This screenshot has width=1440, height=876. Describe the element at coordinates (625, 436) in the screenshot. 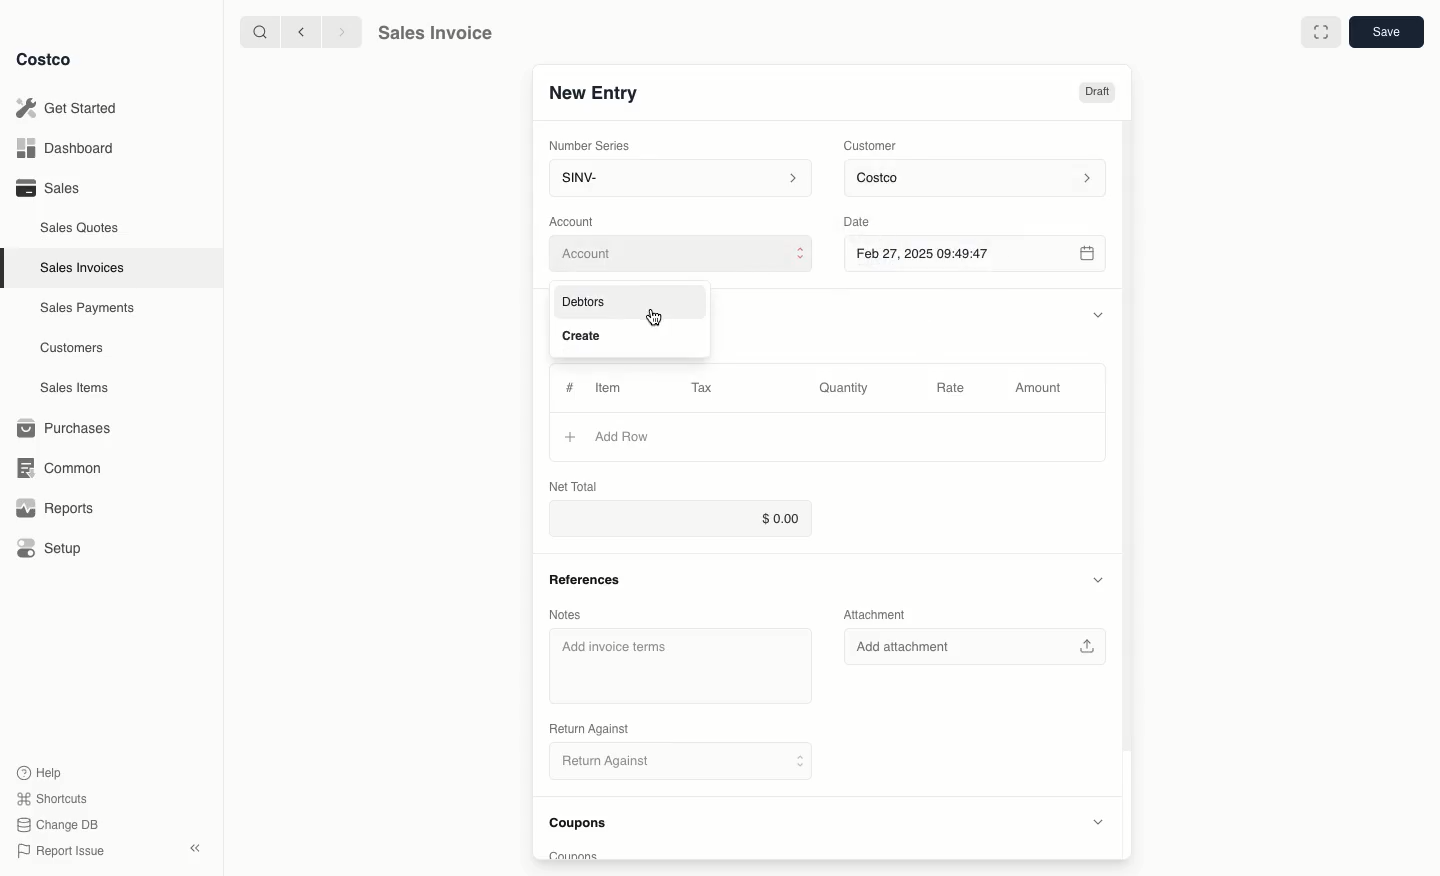

I see `‘Add Row` at that location.